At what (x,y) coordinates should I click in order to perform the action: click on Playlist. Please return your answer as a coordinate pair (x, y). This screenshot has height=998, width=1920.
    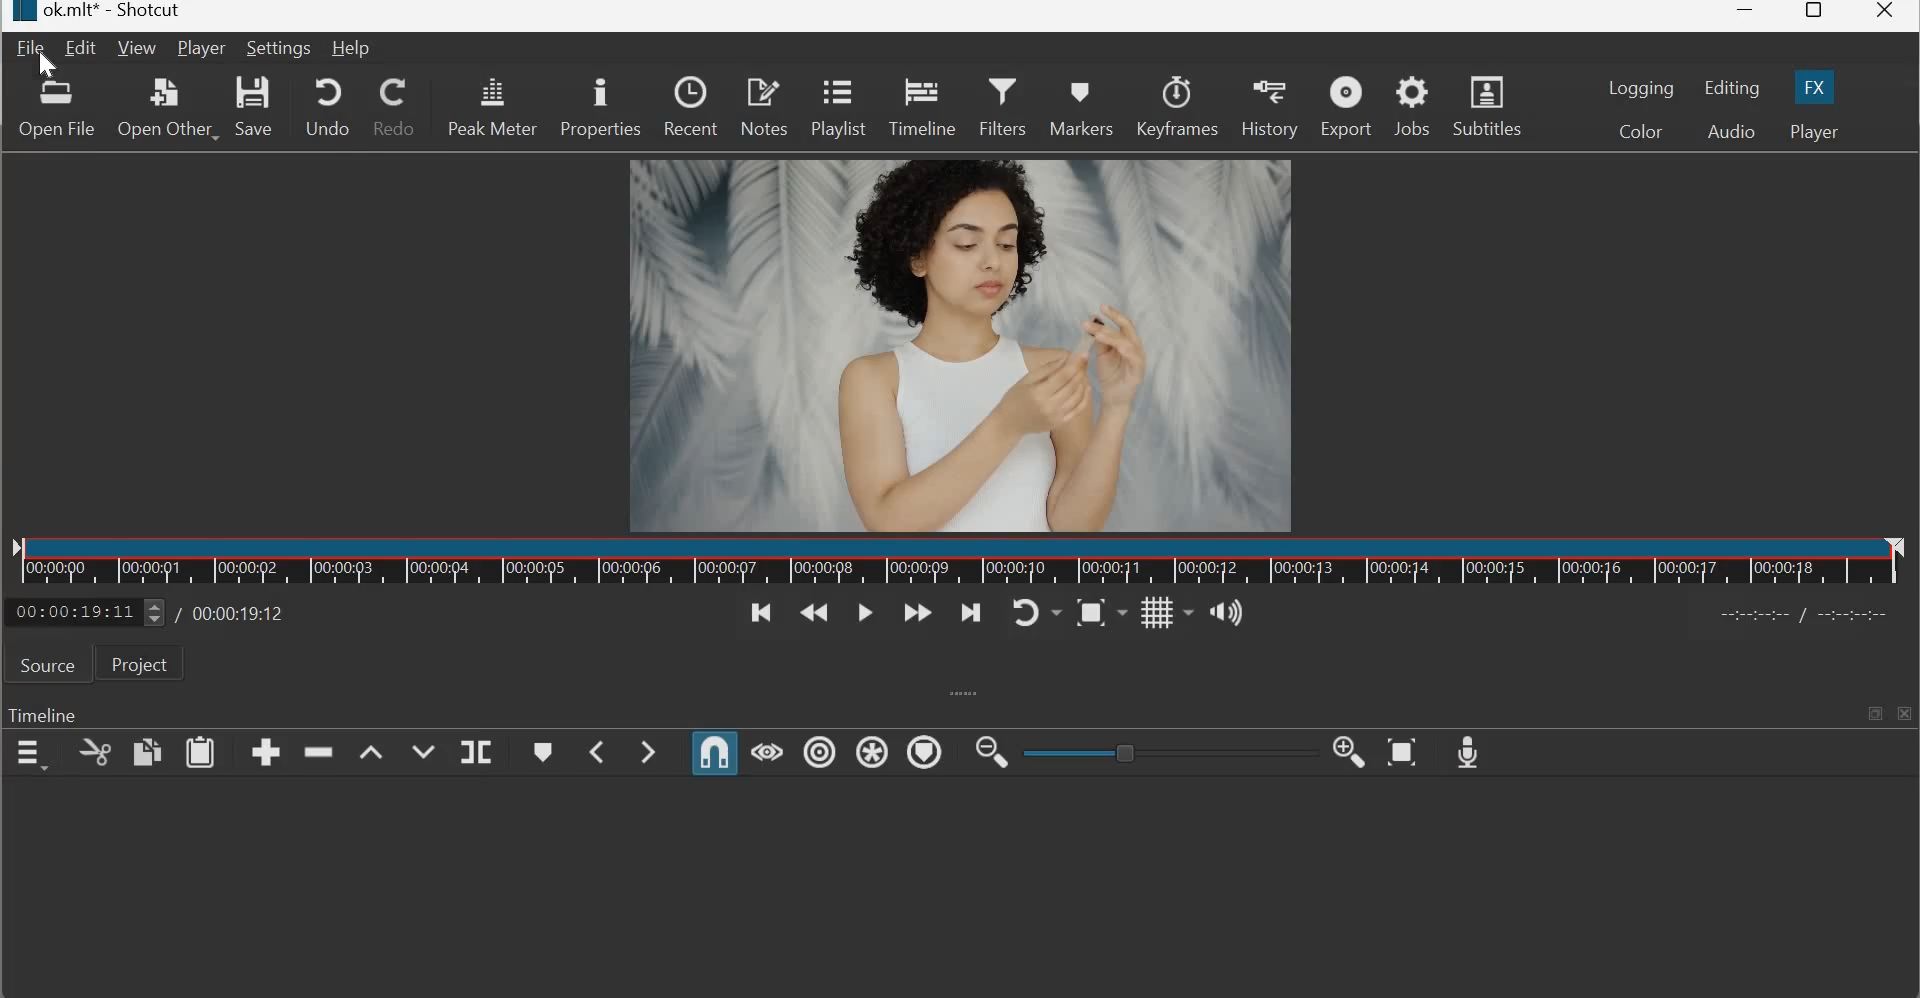
    Looking at the image, I should click on (842, 109).